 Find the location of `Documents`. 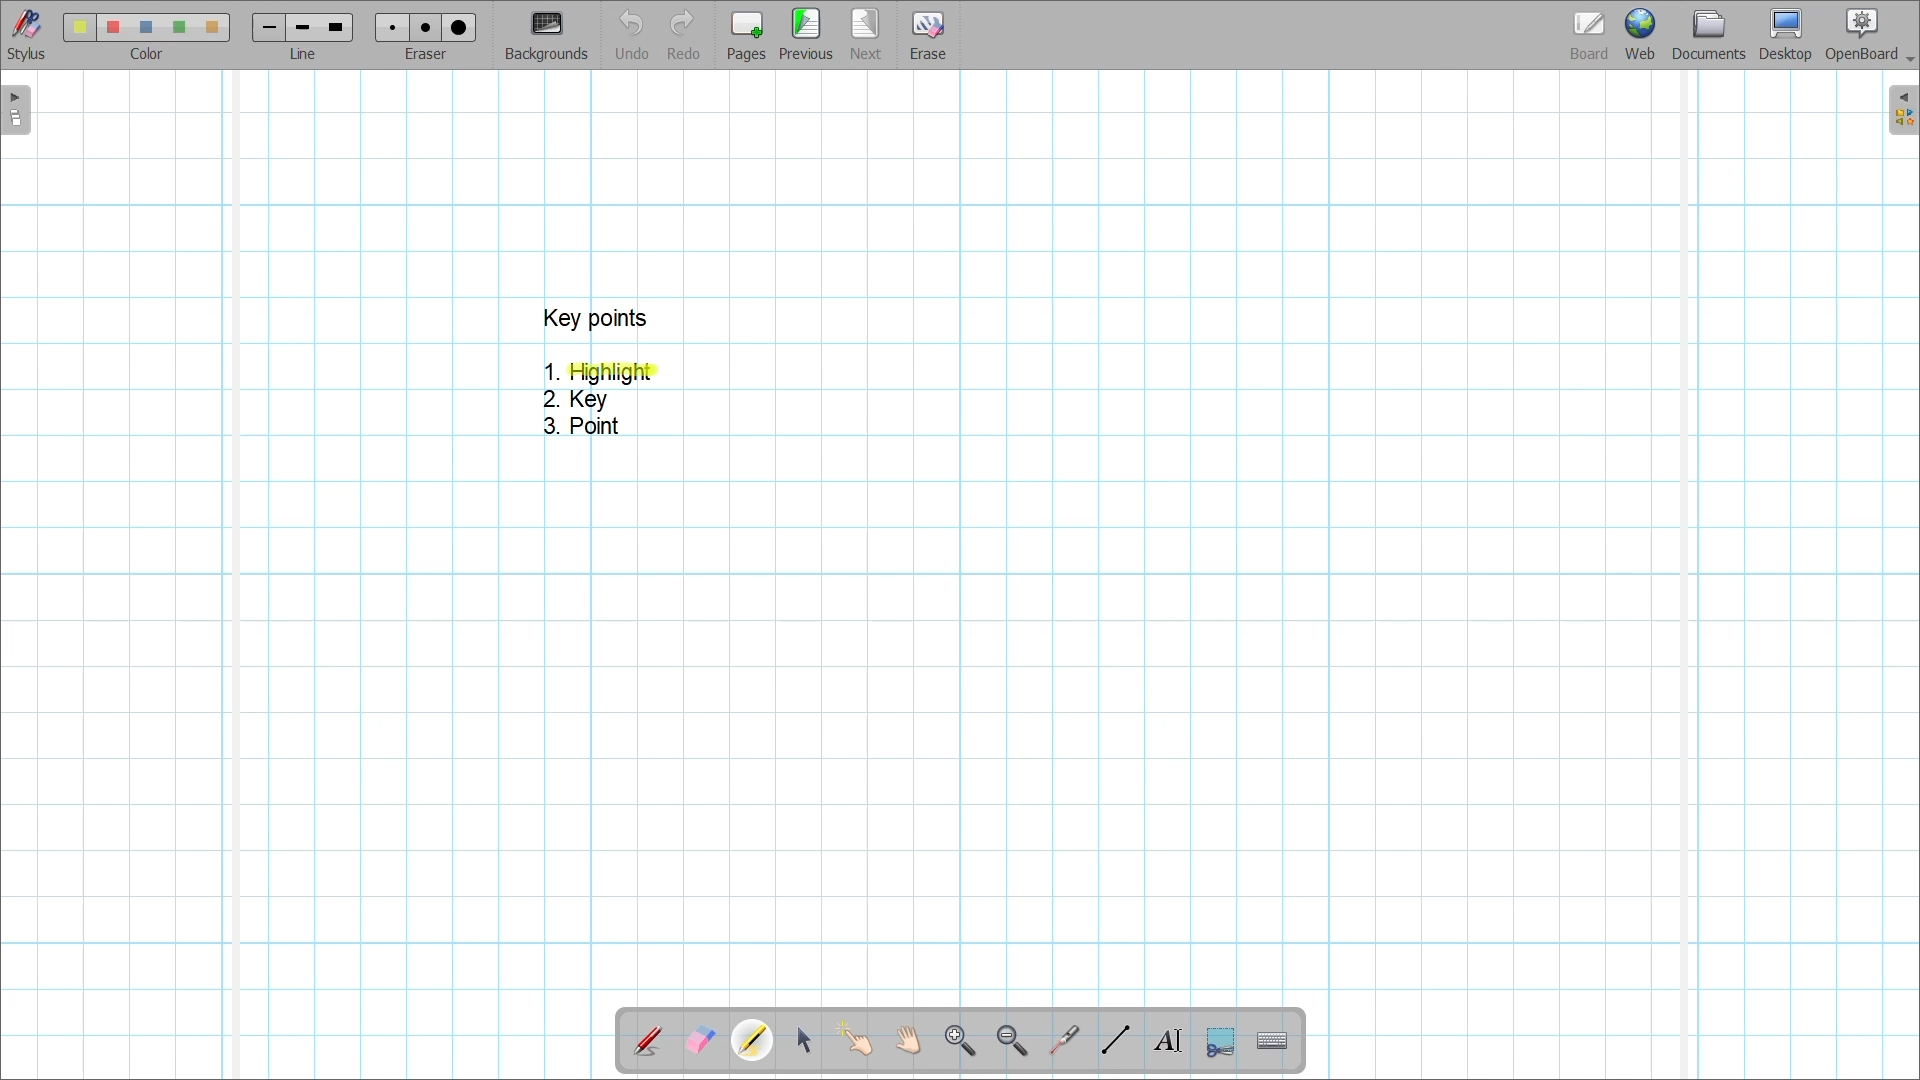

Documents is located at coordinates (1709, 35).